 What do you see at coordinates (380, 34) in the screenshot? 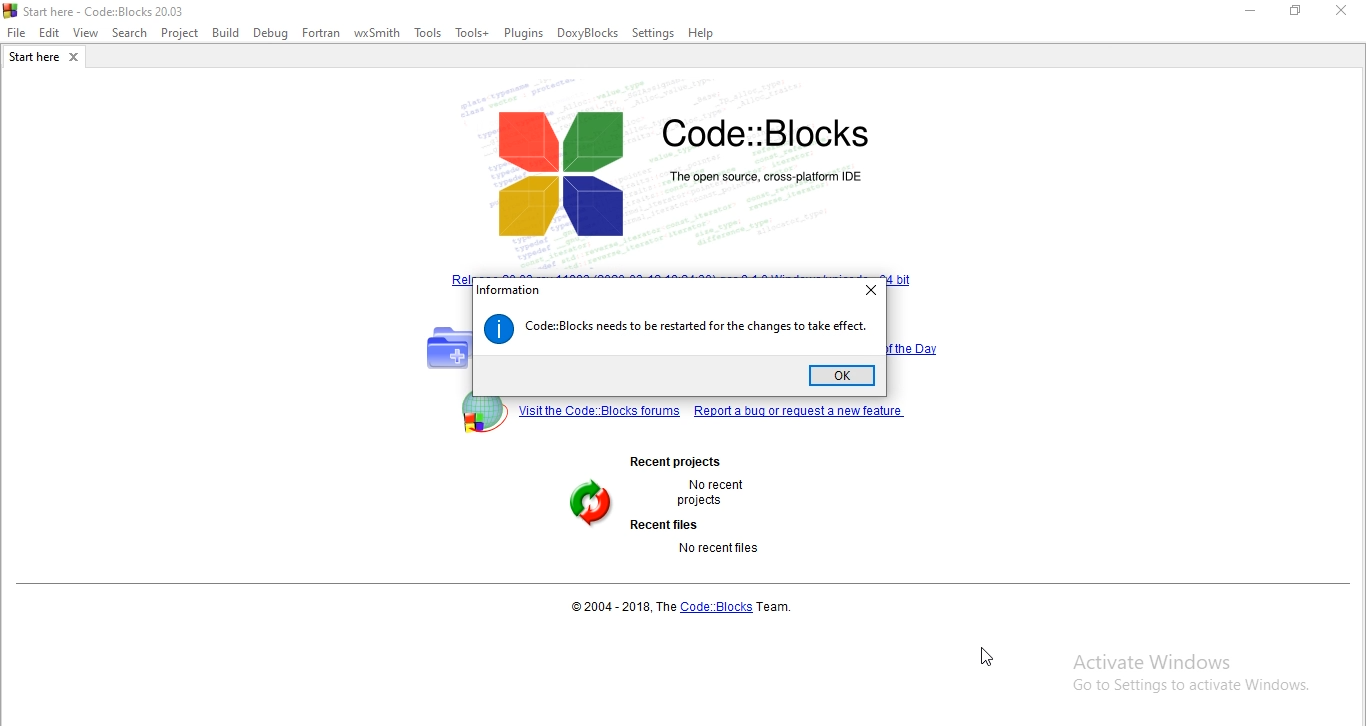
I see `wxSmith` at bounding box center [380, 34].